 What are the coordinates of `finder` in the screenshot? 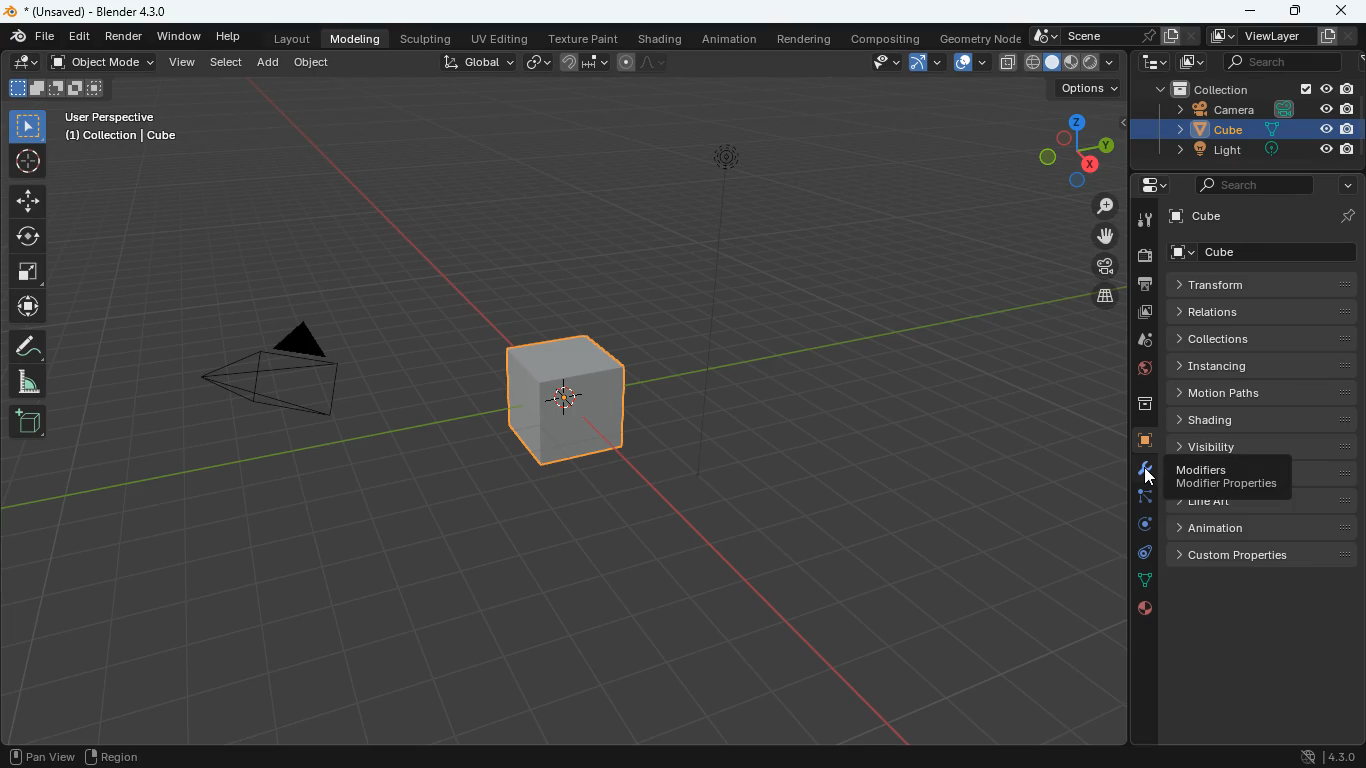 It's located at (33, 38).